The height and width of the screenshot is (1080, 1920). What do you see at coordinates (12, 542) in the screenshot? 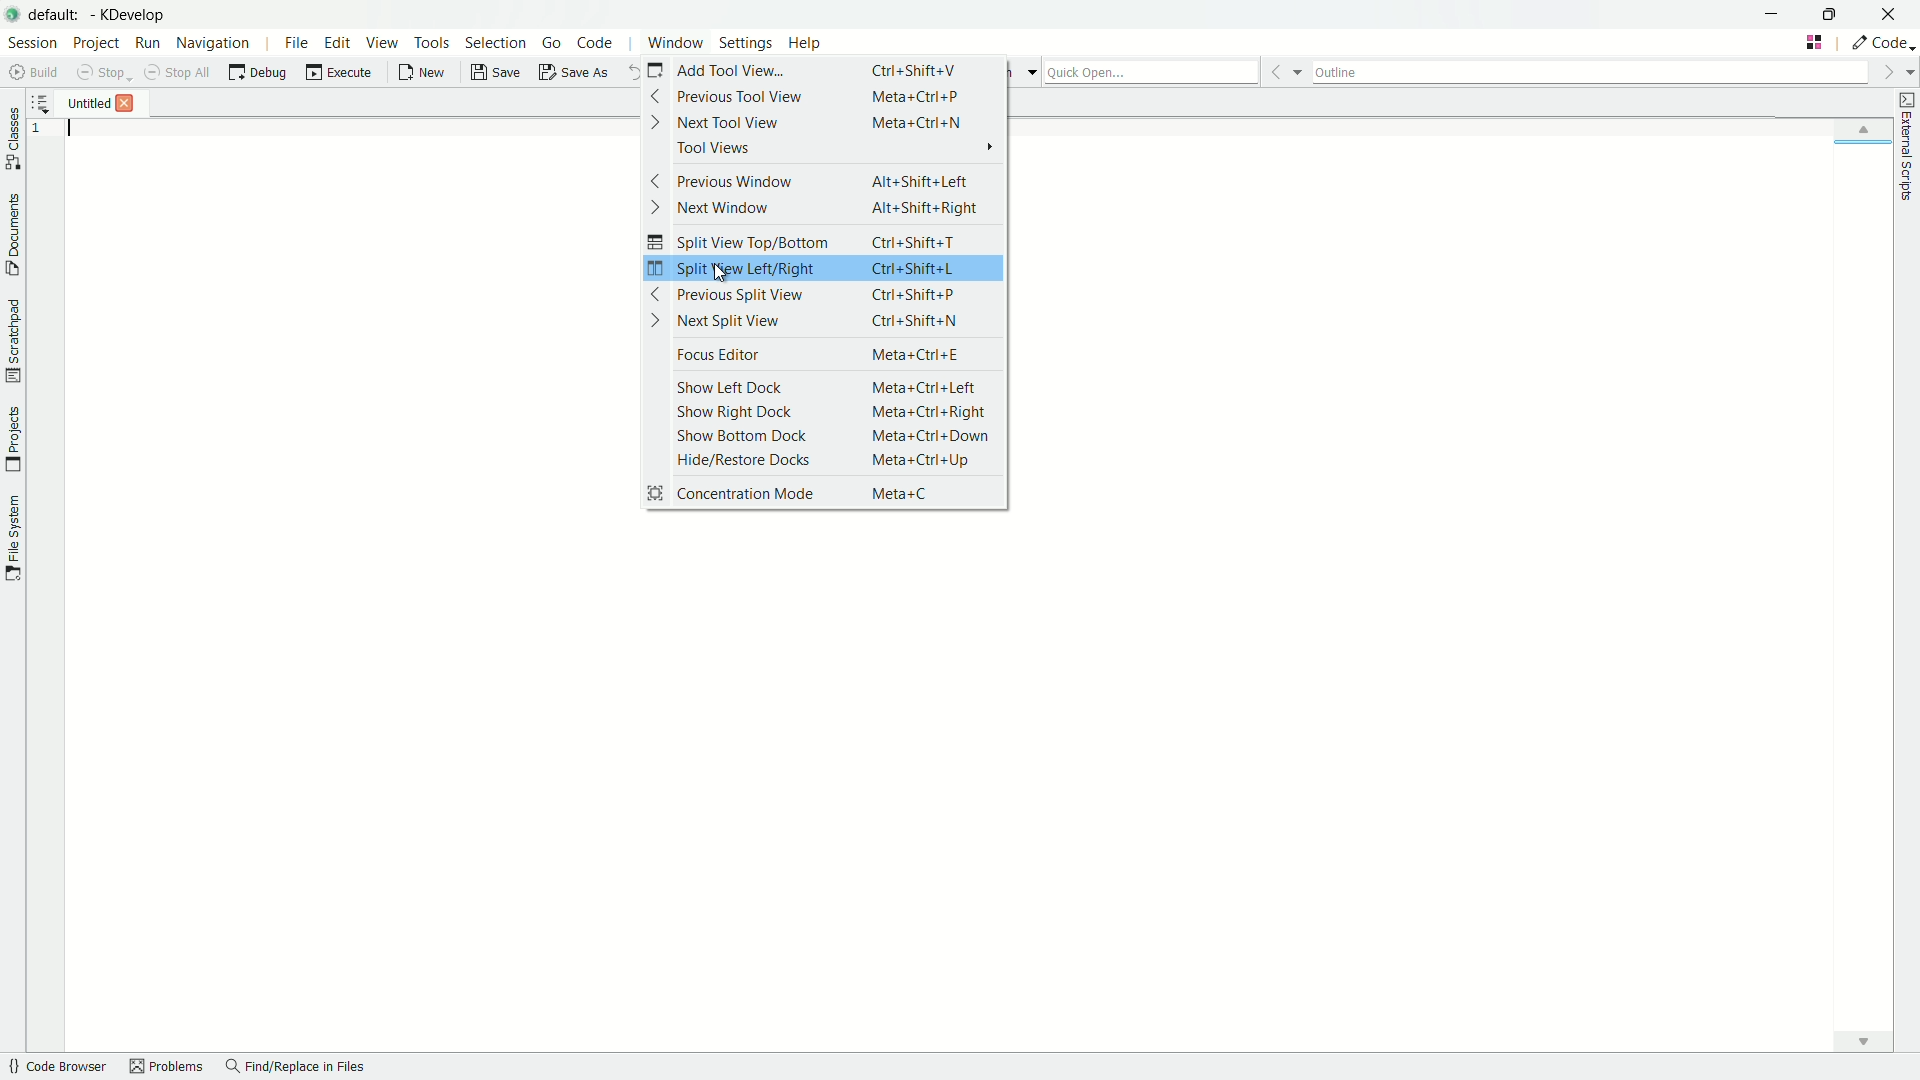
I see `toggle file system` at bounding box center [12, 542].